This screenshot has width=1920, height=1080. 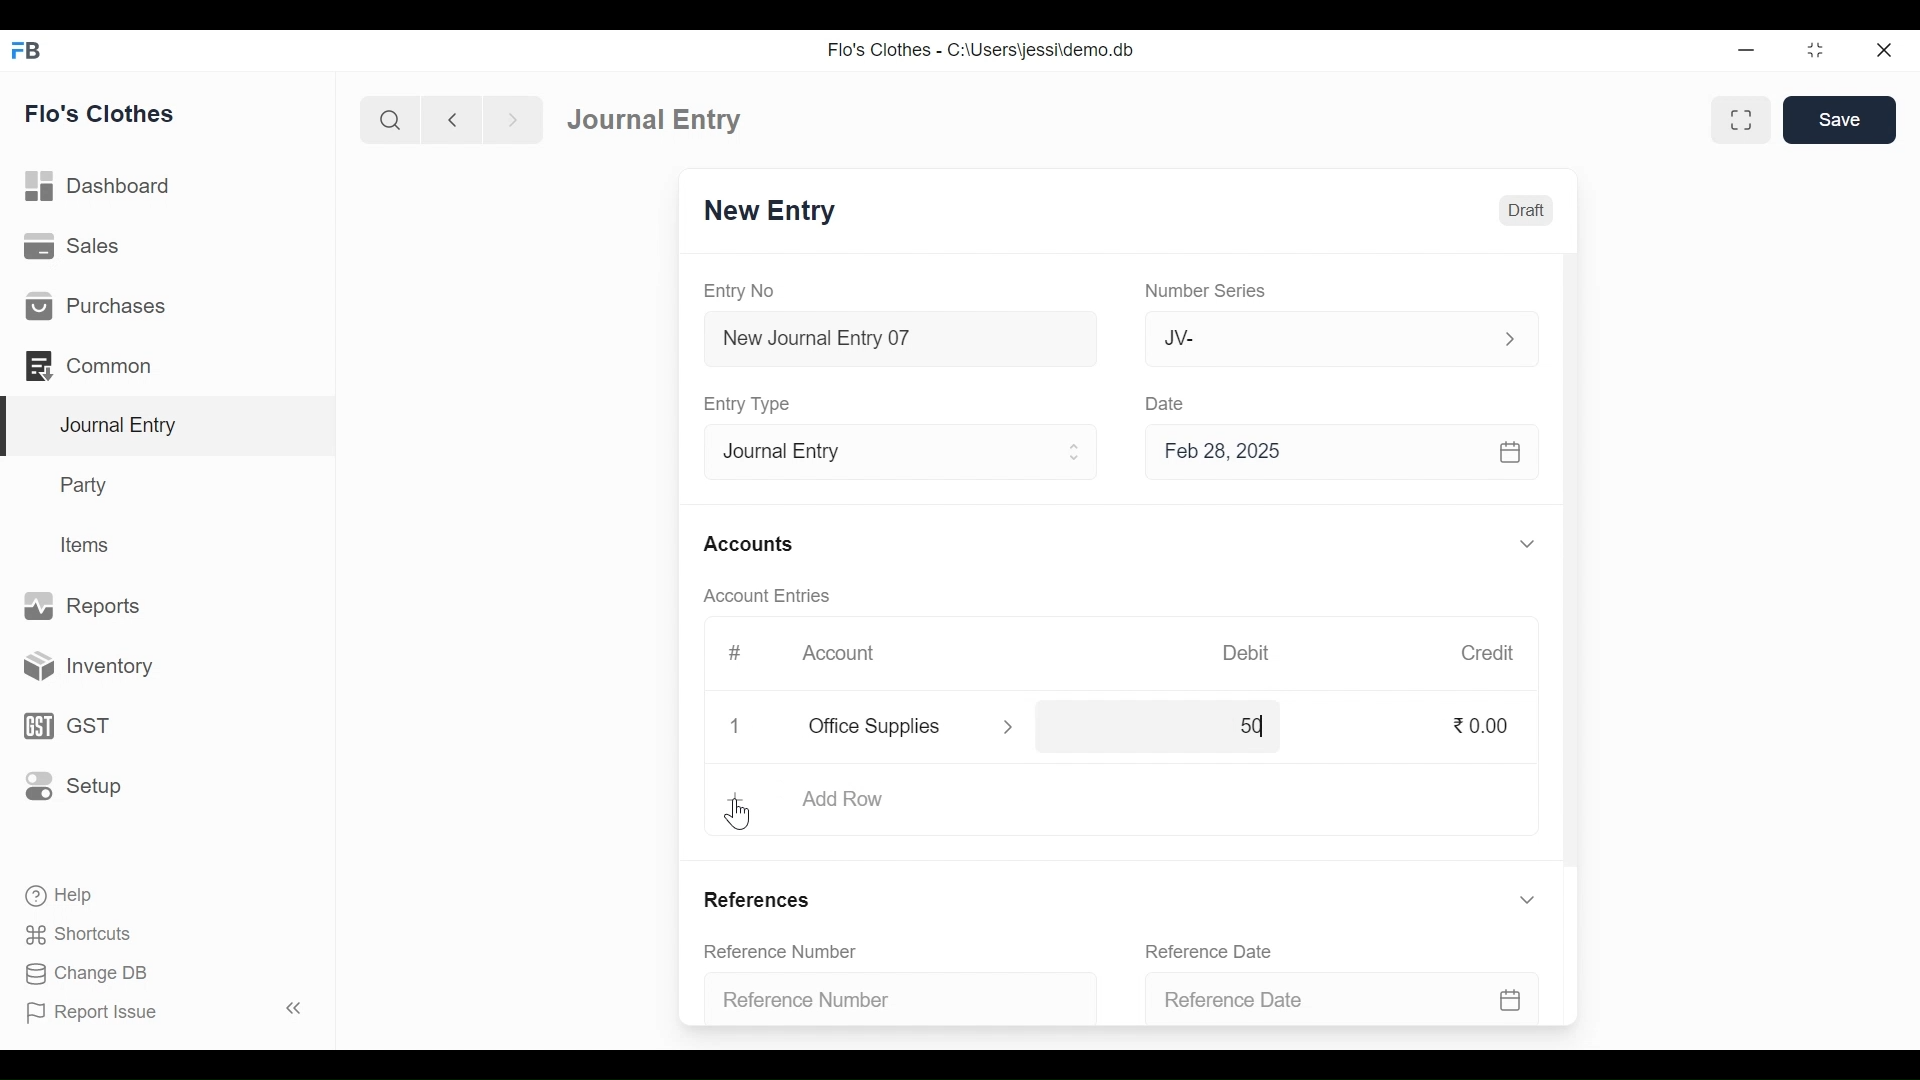 What do you see at coordinates (886, 1002) in the screenshot?
I see `Reference Number` at bounding box center [886, 1002].